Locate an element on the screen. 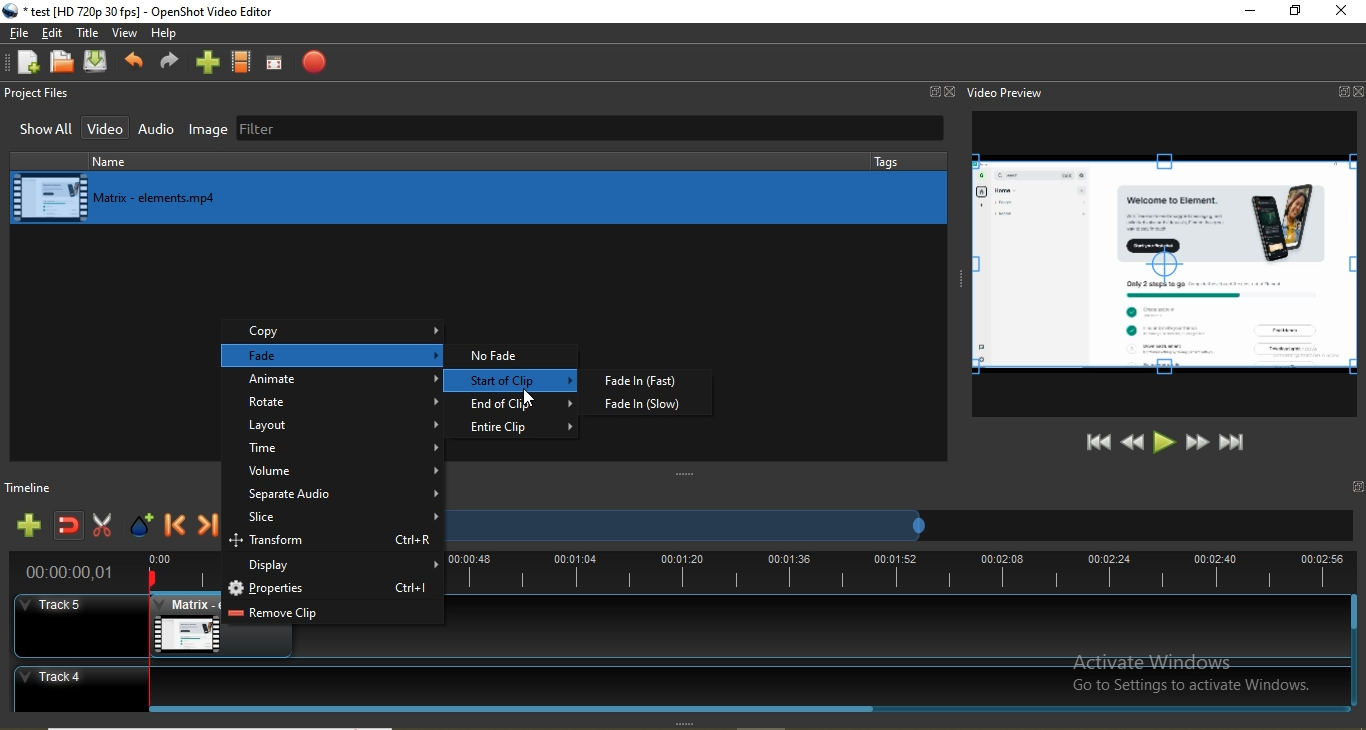 This screenshot has width=1366, height=730. rotate is located at coordinates (330, 402).